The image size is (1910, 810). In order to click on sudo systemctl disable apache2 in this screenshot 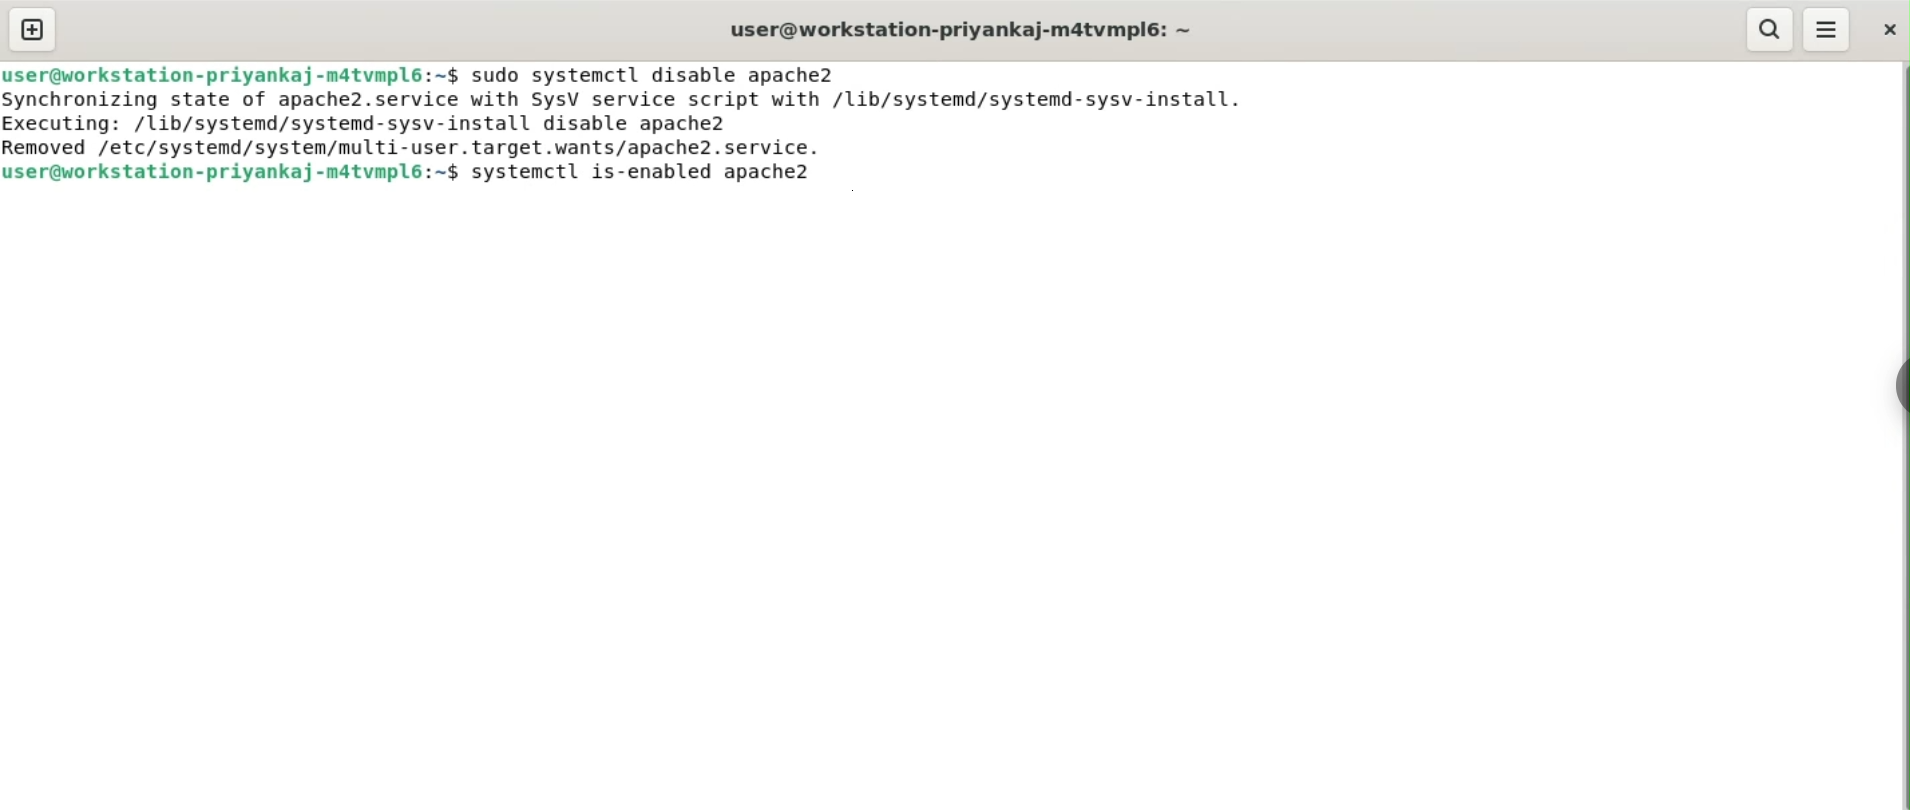, I will do `click(669, 75)`.